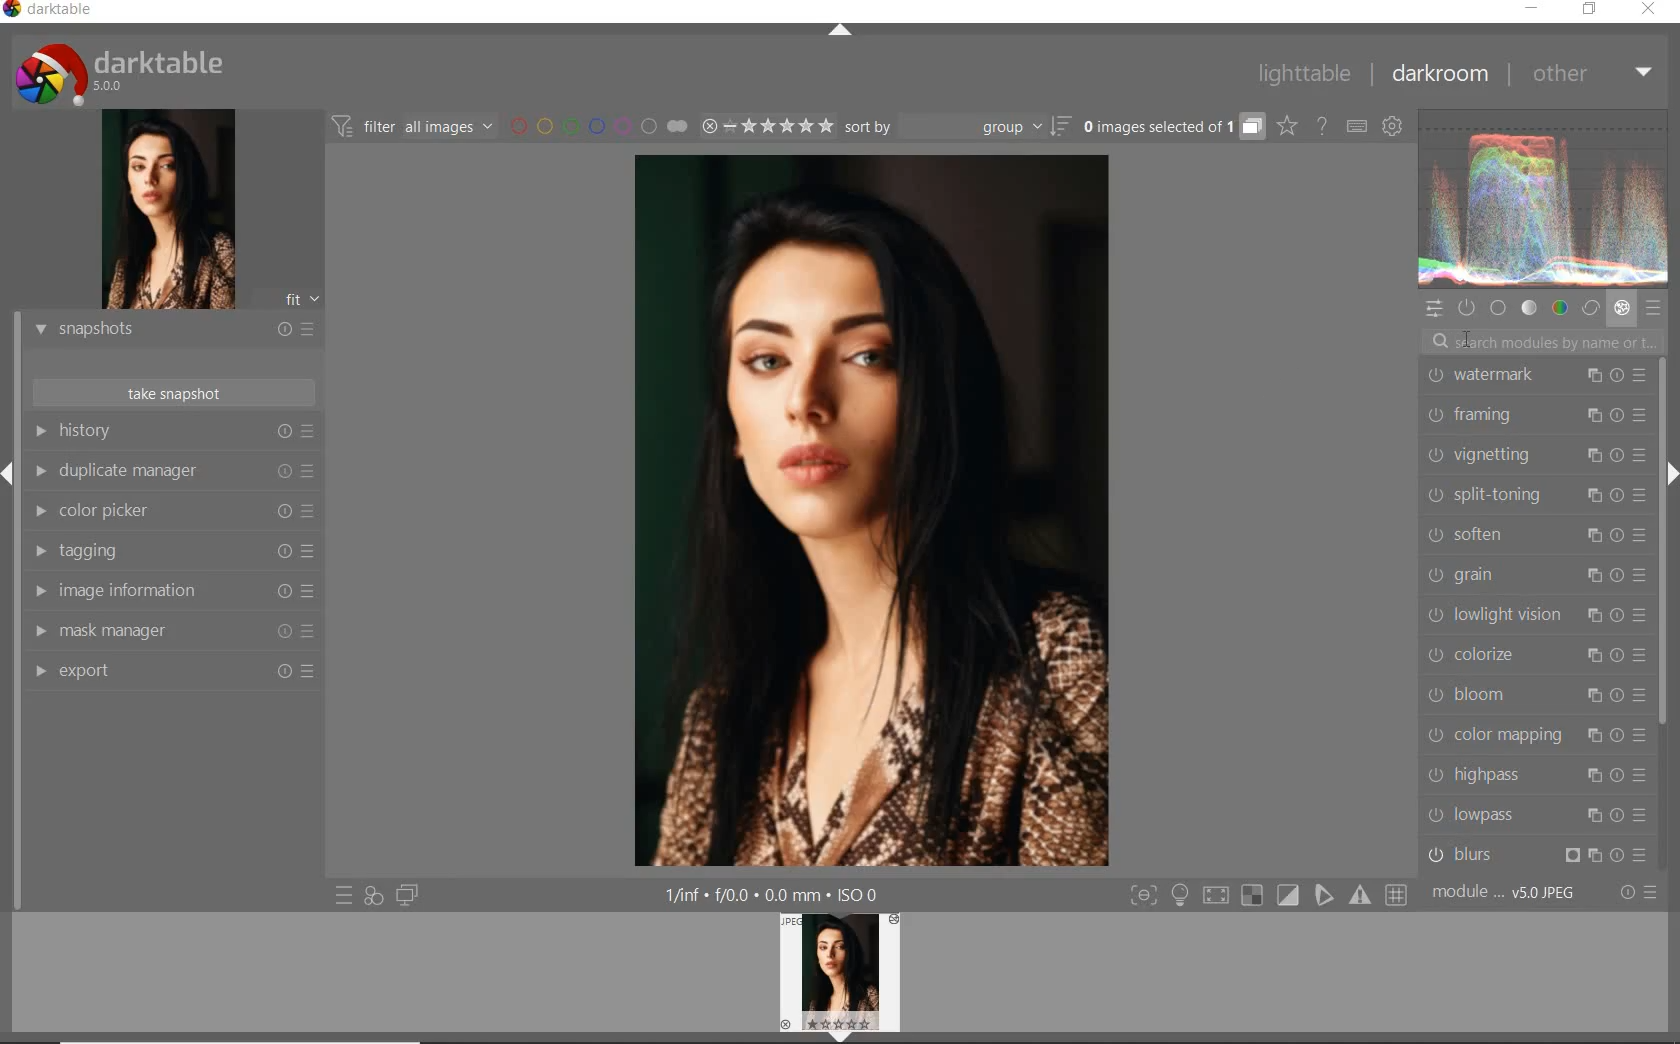 This screenshot has height=1044, width=1680. I want to click on waveform, so click(1547, 200).